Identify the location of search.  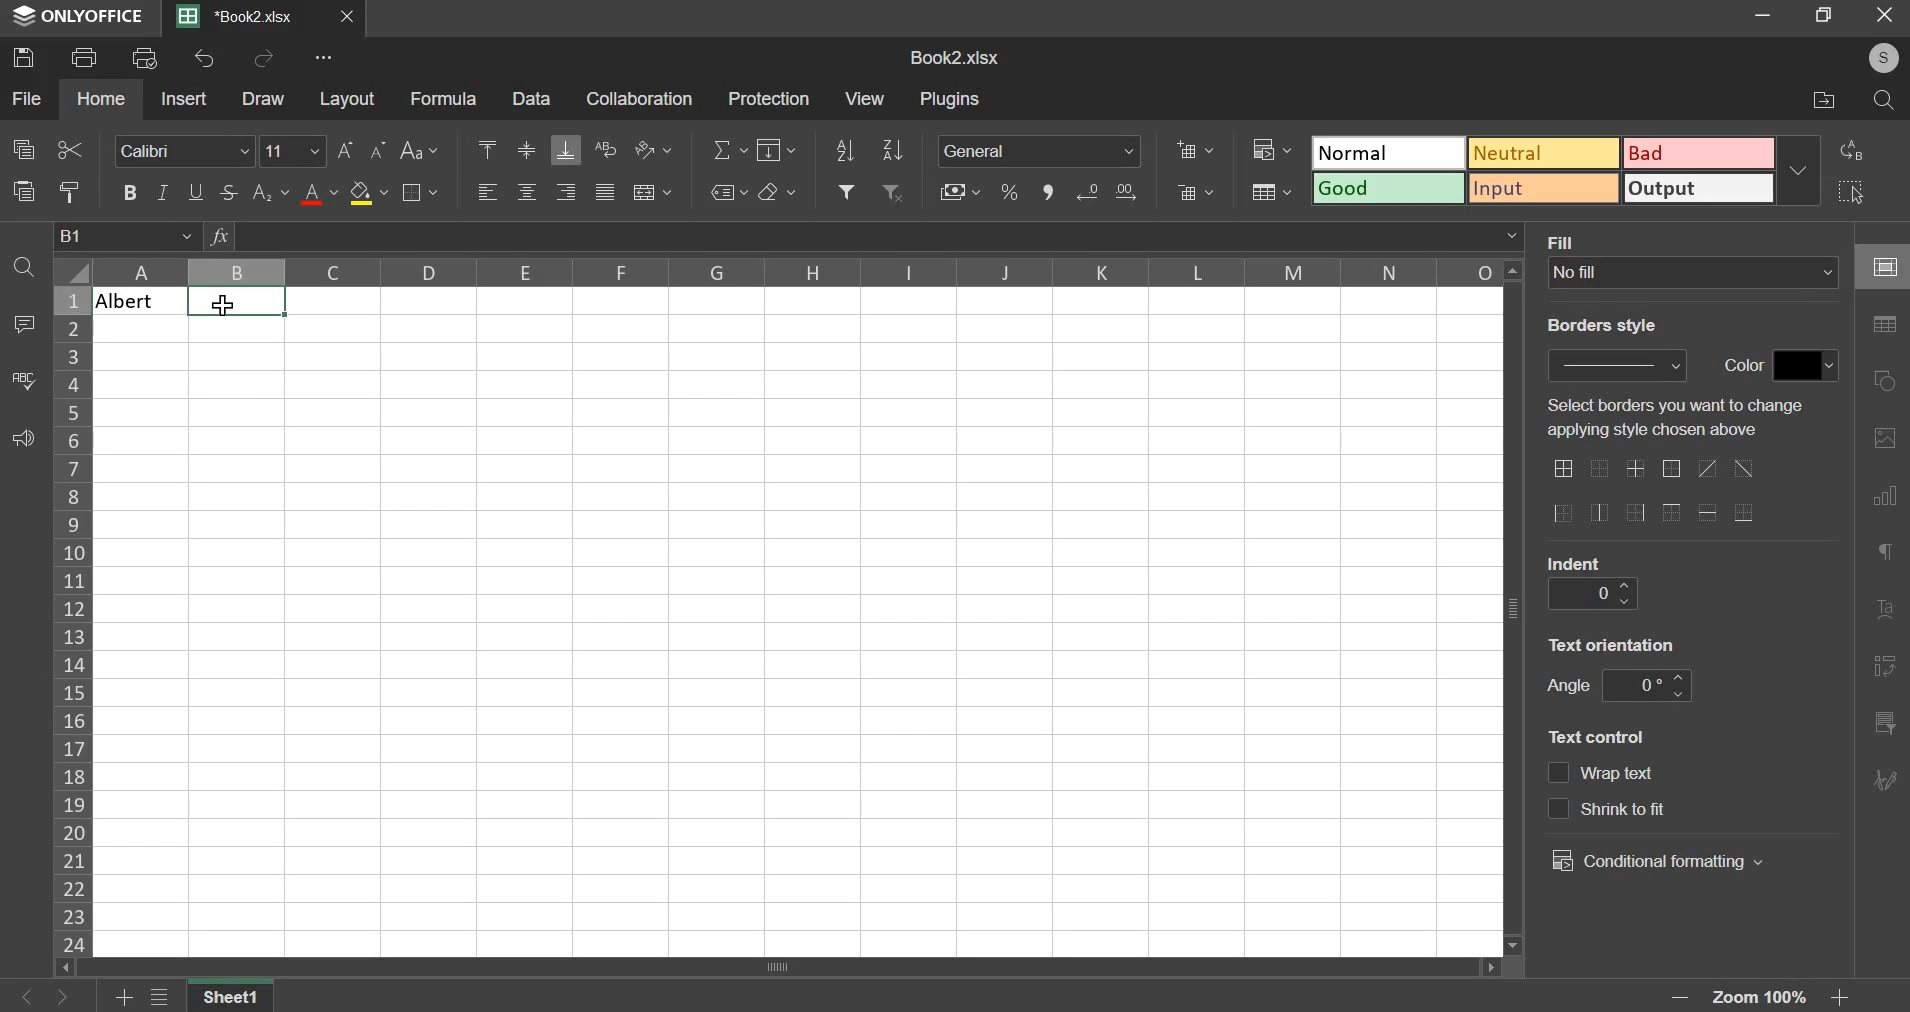
(1879, 98).